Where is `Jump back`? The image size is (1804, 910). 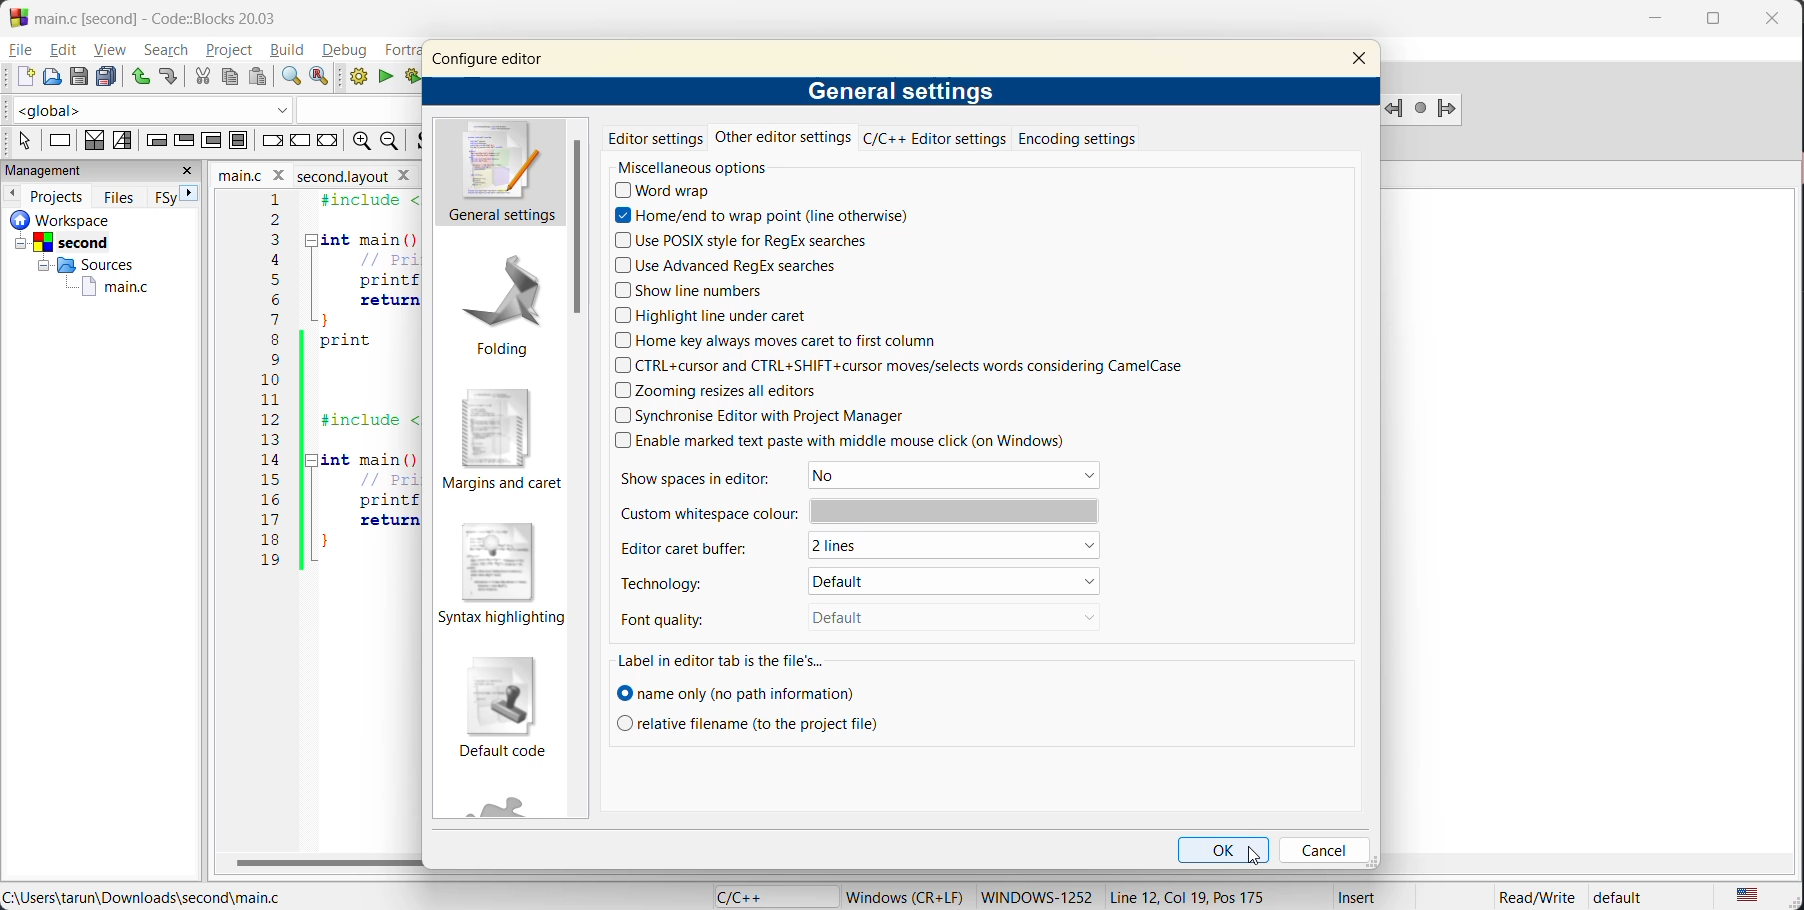
Jump back is located at coordinates (1391, 110).